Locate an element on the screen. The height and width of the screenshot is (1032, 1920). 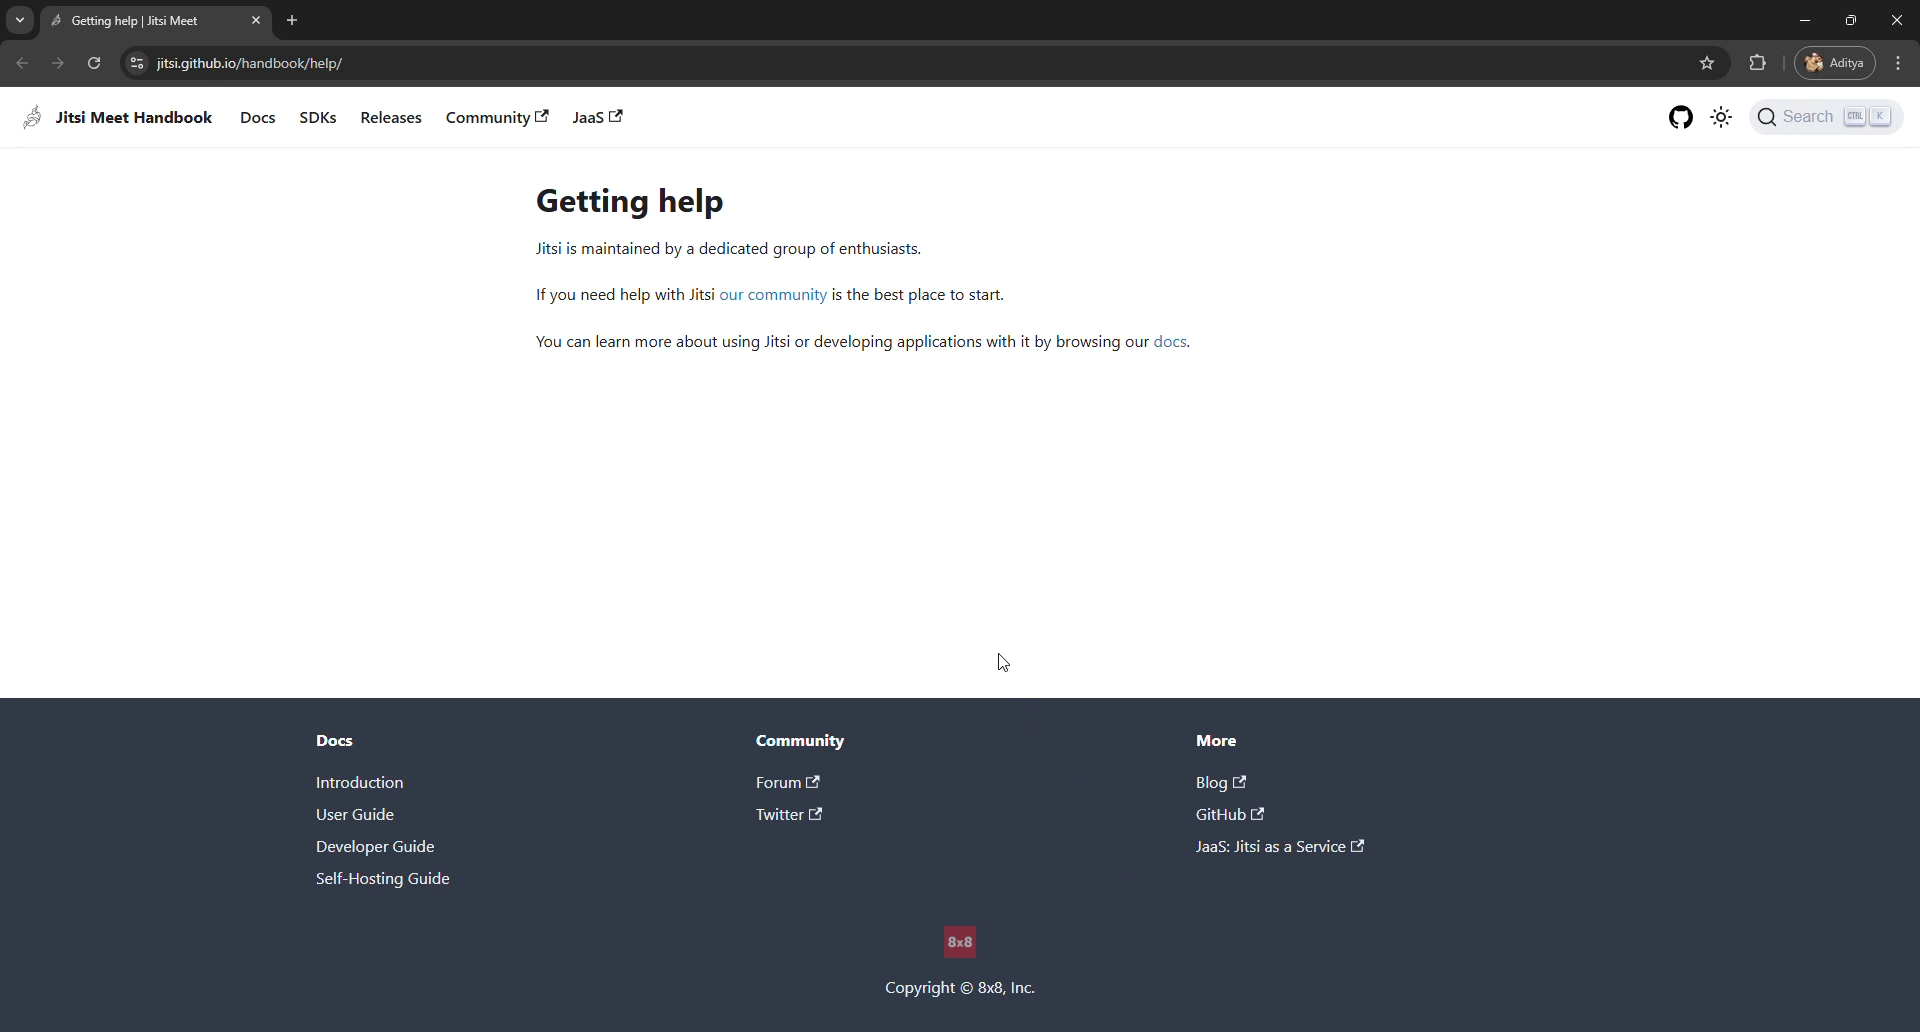
close tab is located at coordinates (259, 20).